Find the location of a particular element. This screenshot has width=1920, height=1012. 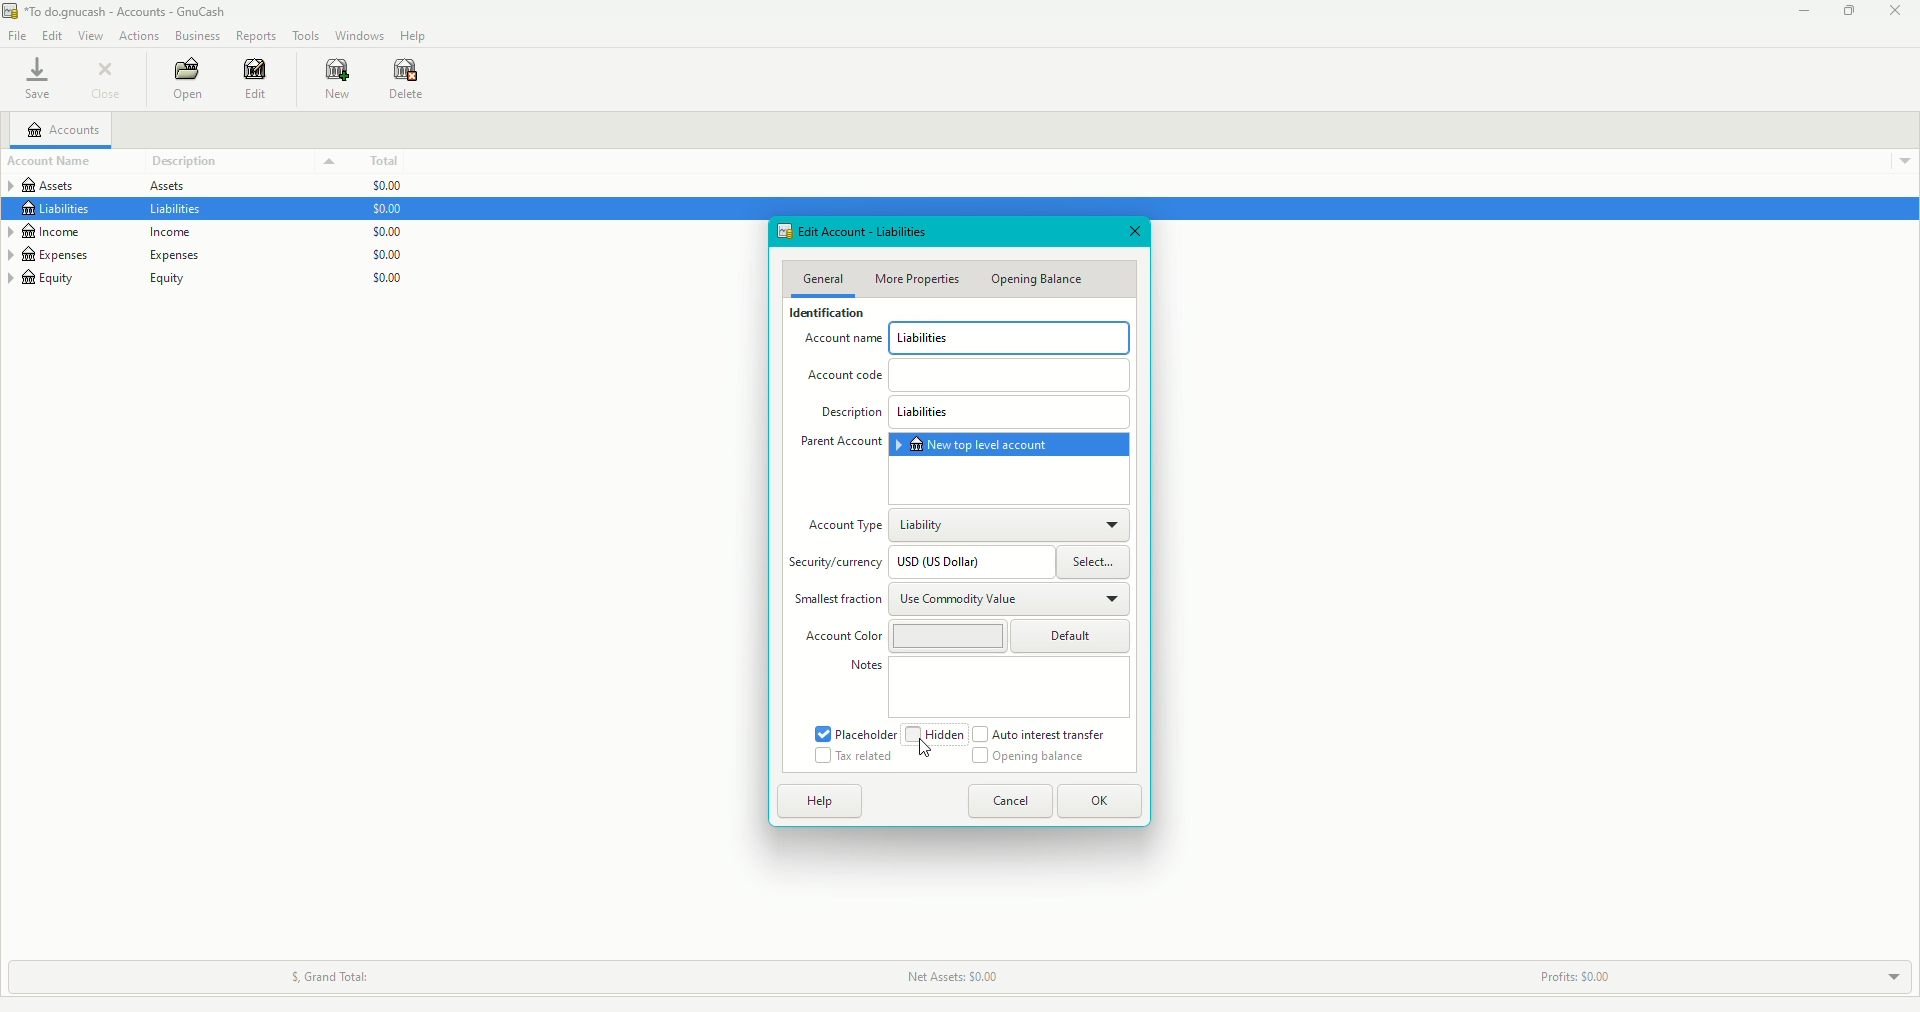

New is located at coordinates (334, 81).